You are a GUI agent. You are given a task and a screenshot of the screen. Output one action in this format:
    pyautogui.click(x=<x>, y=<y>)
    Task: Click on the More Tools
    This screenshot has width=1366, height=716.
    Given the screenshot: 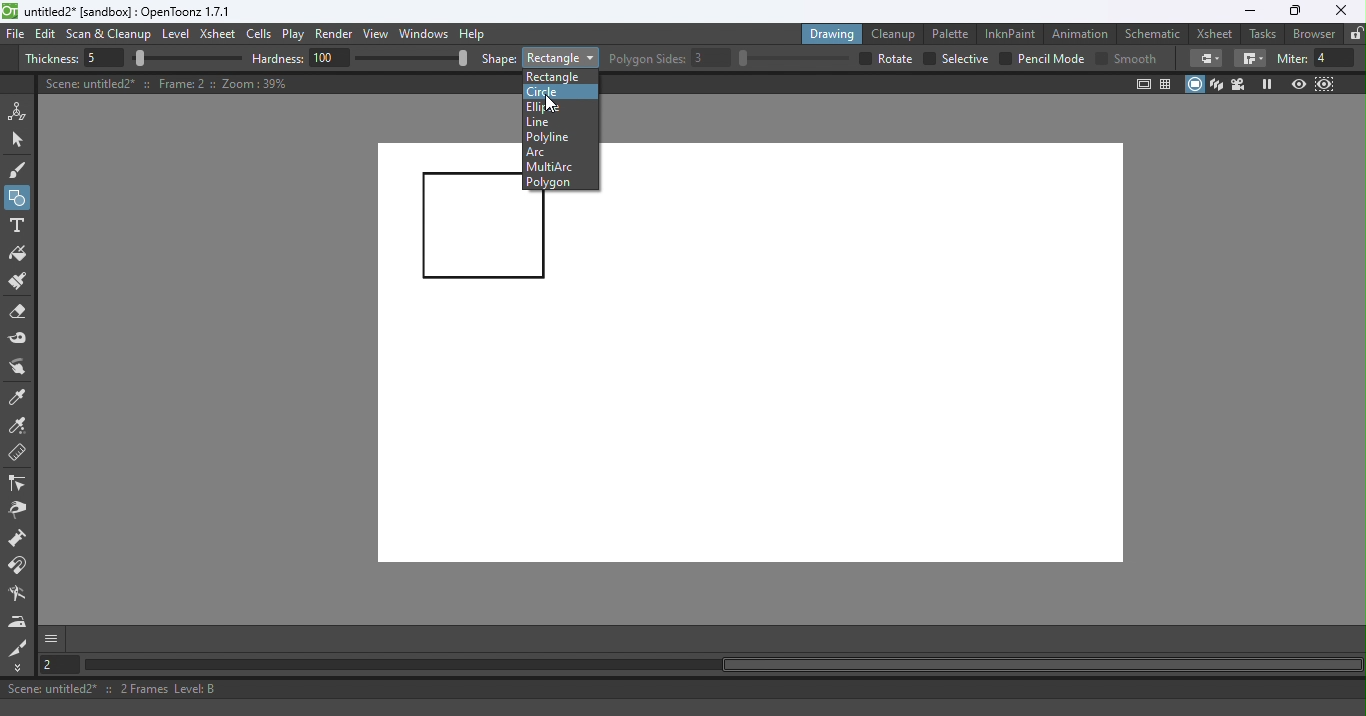 What is the action you would take?
    pyautogui.click(x=19, y=668)
    